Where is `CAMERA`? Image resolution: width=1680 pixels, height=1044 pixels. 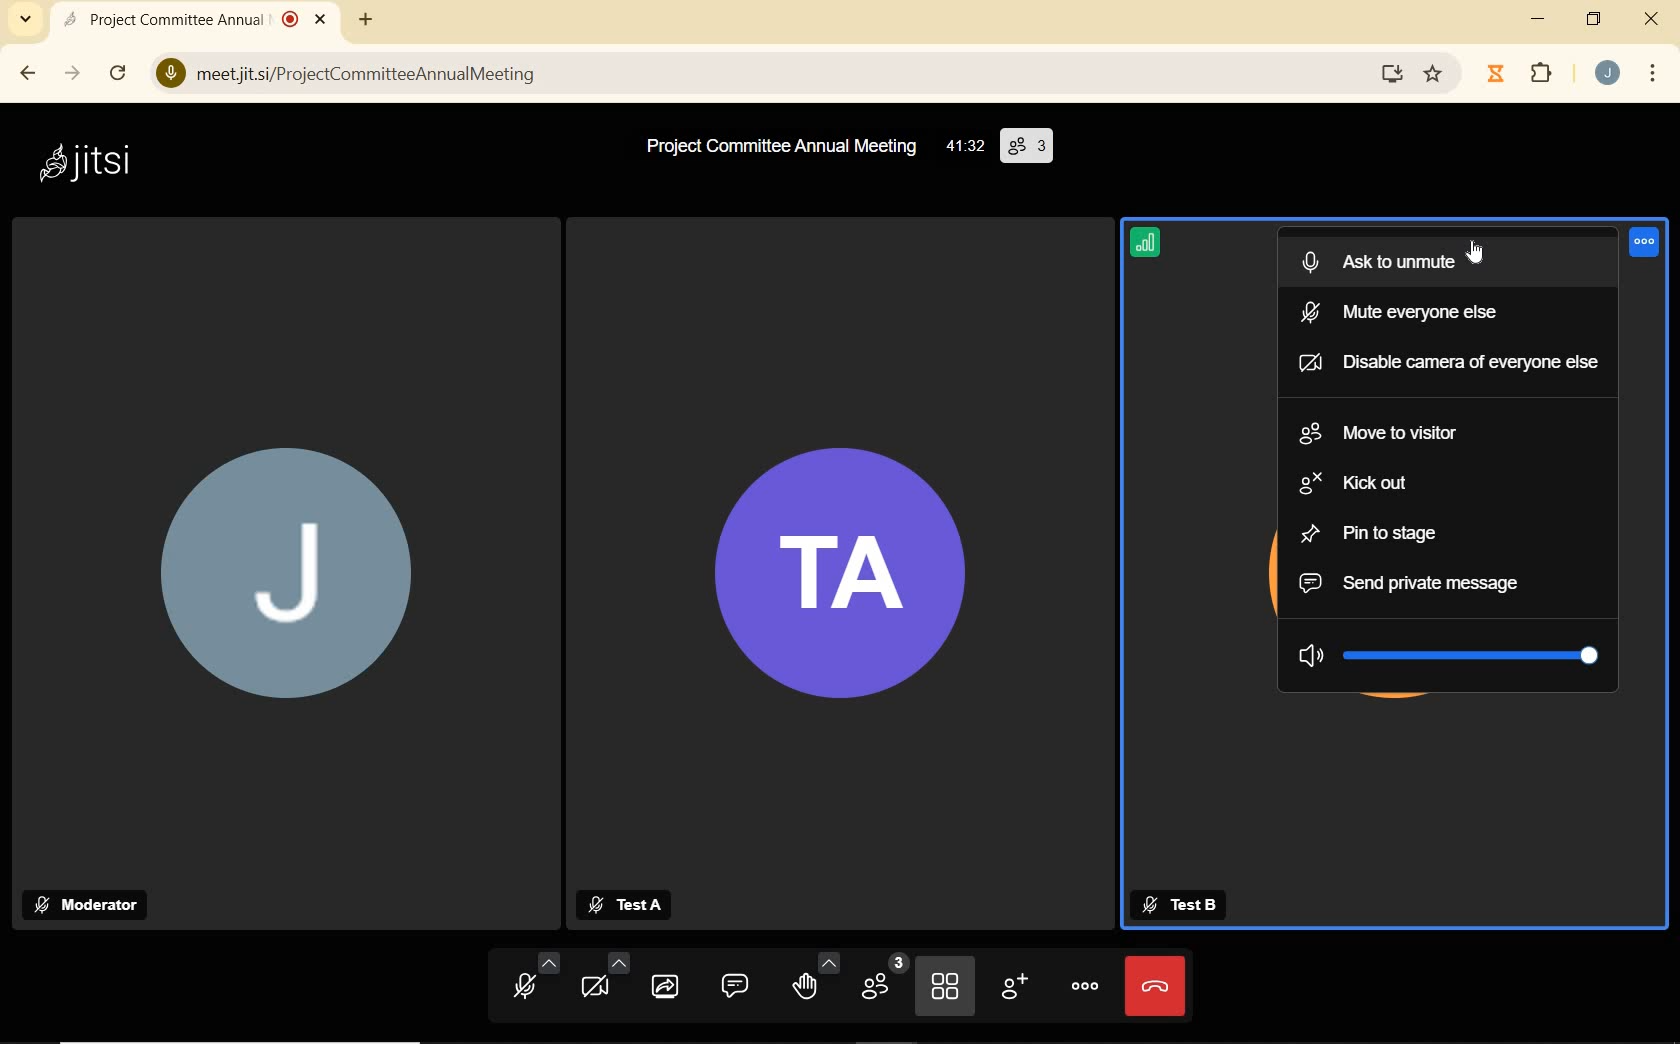 CAMERA is located at coordinates (604, 977).